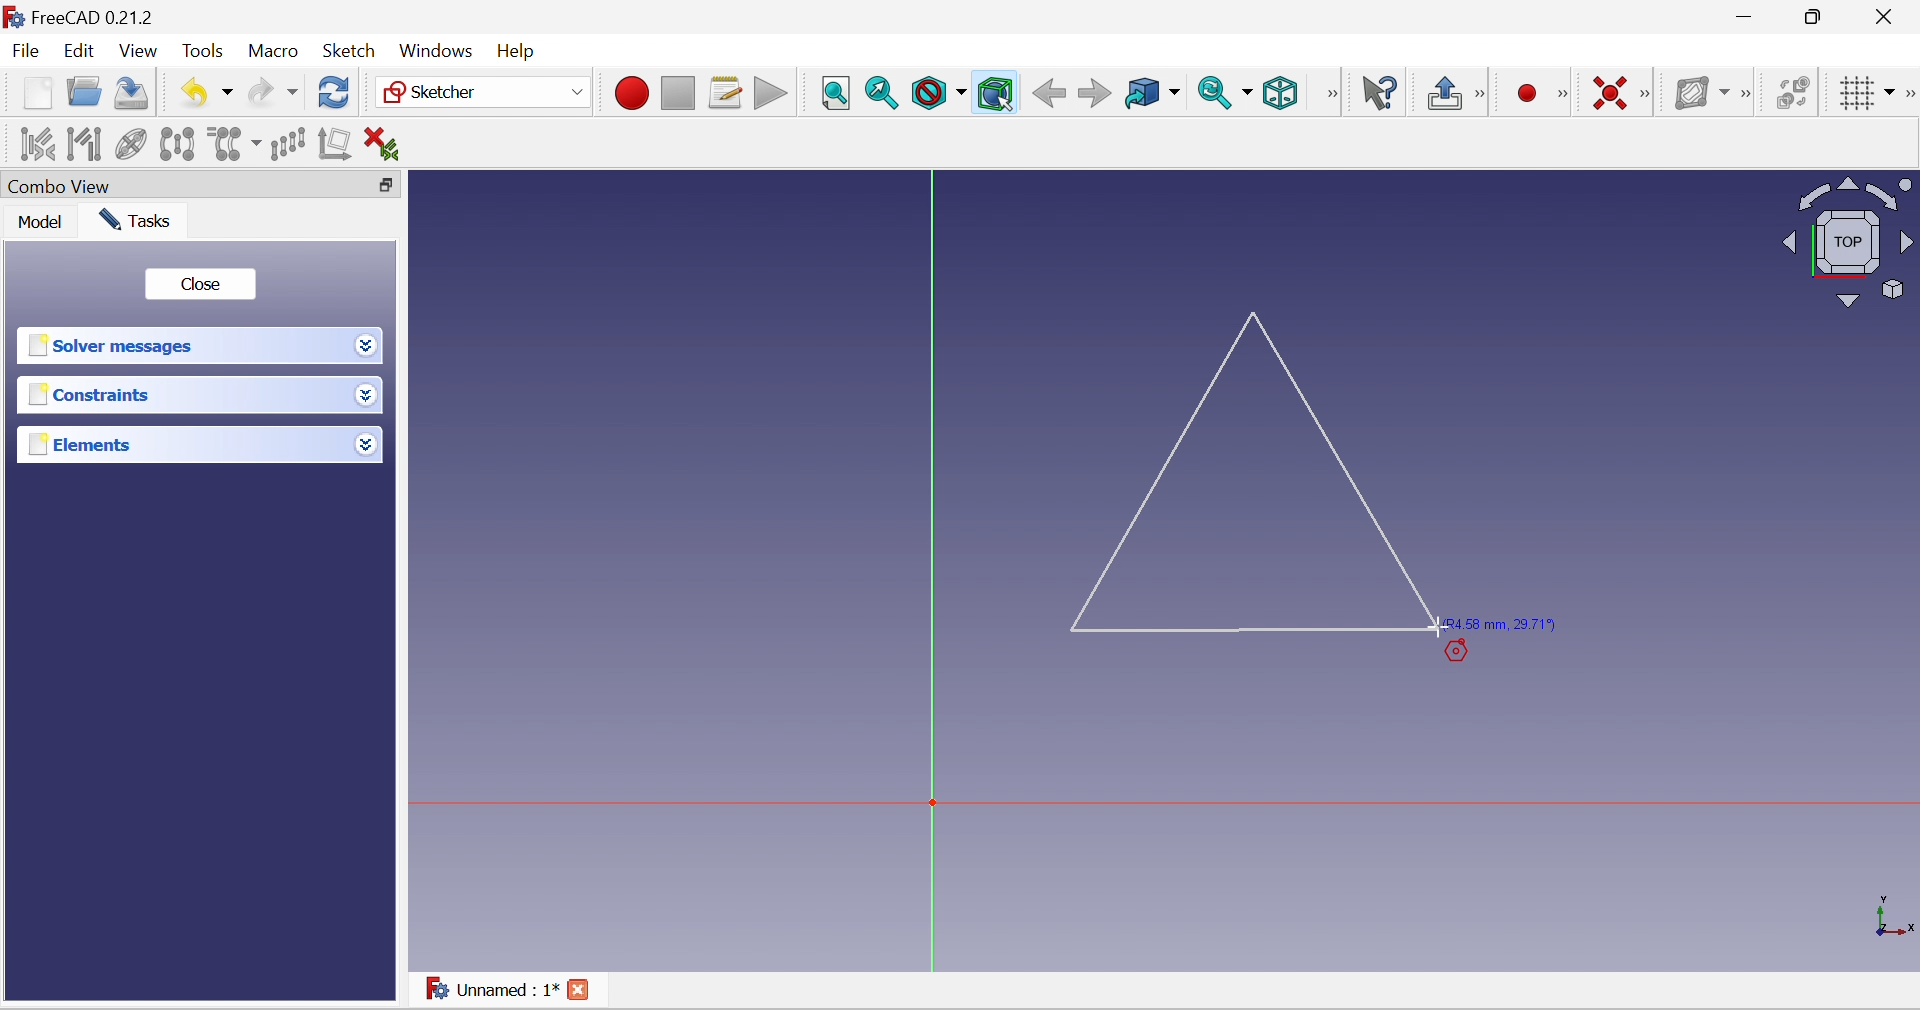  What do you see at coordinates (882, 94) in the screenshot?
I see `Fit selection` at bounding box center [882, 94].